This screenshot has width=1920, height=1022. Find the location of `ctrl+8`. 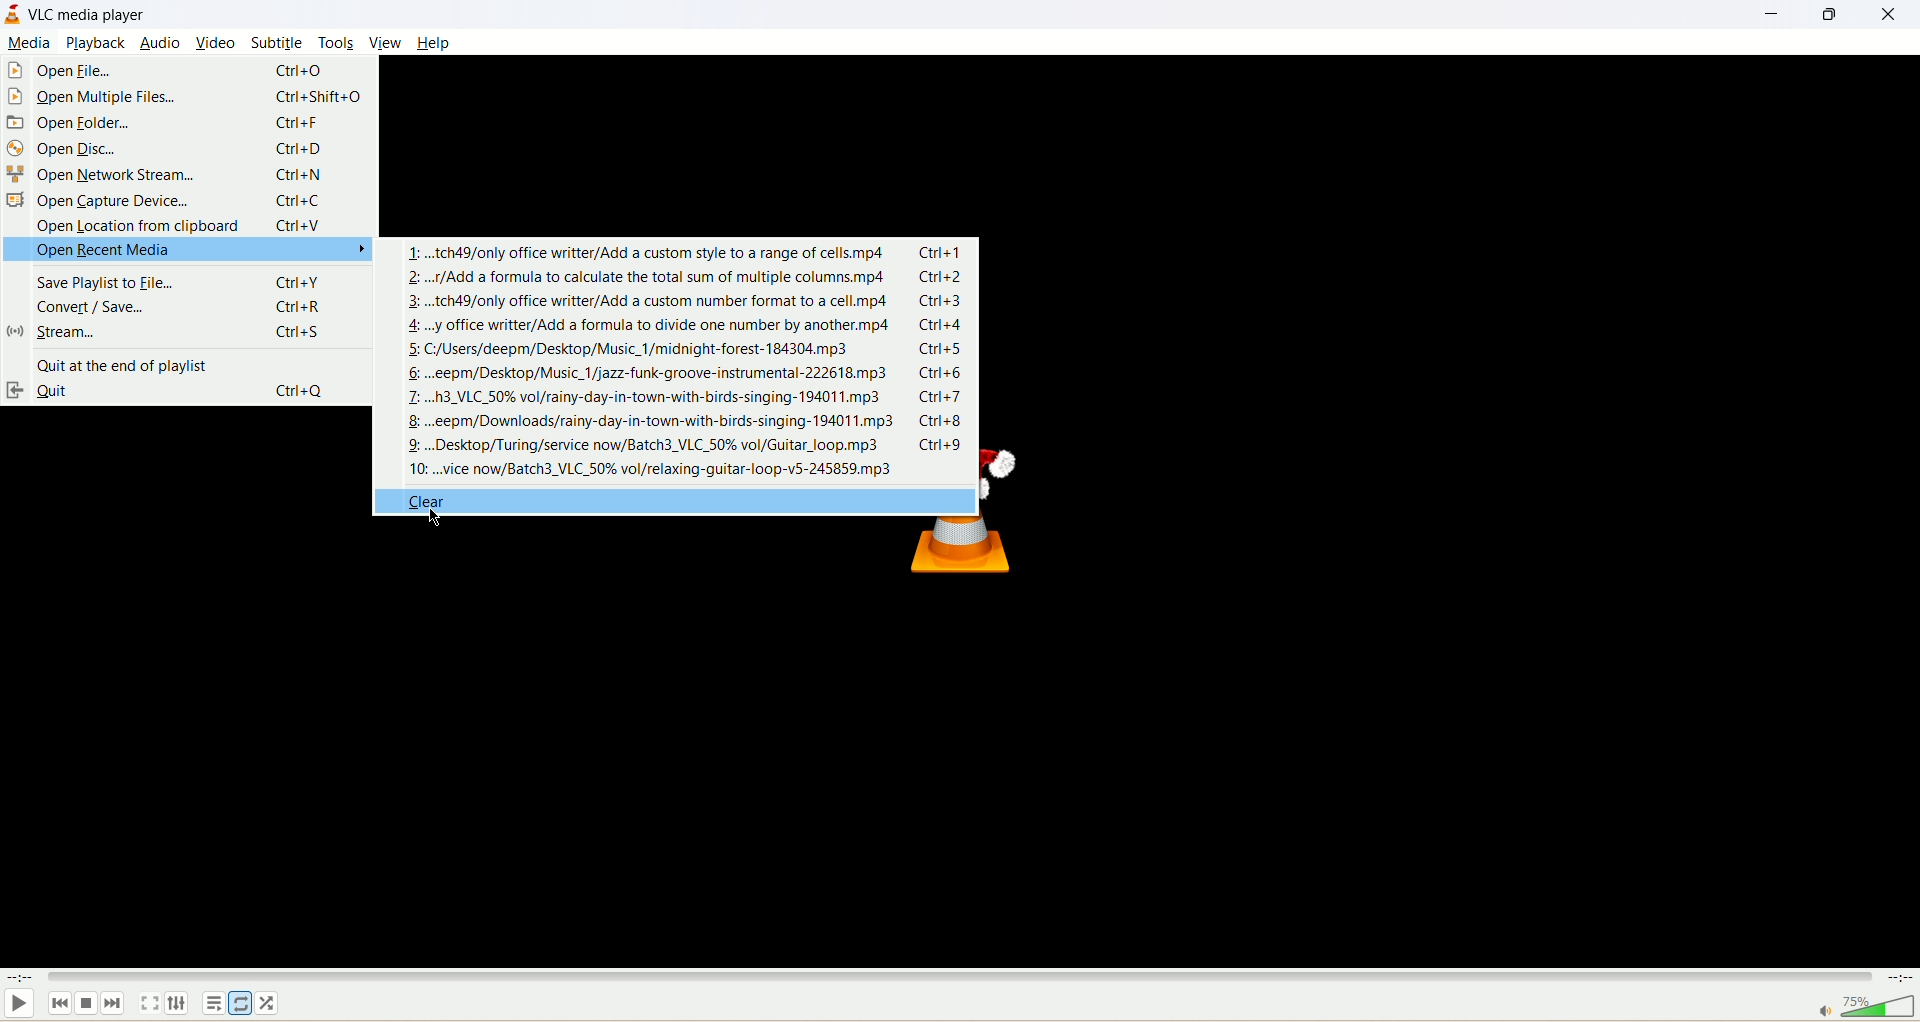

ctrl+8 is located at coordinates (945, 421).